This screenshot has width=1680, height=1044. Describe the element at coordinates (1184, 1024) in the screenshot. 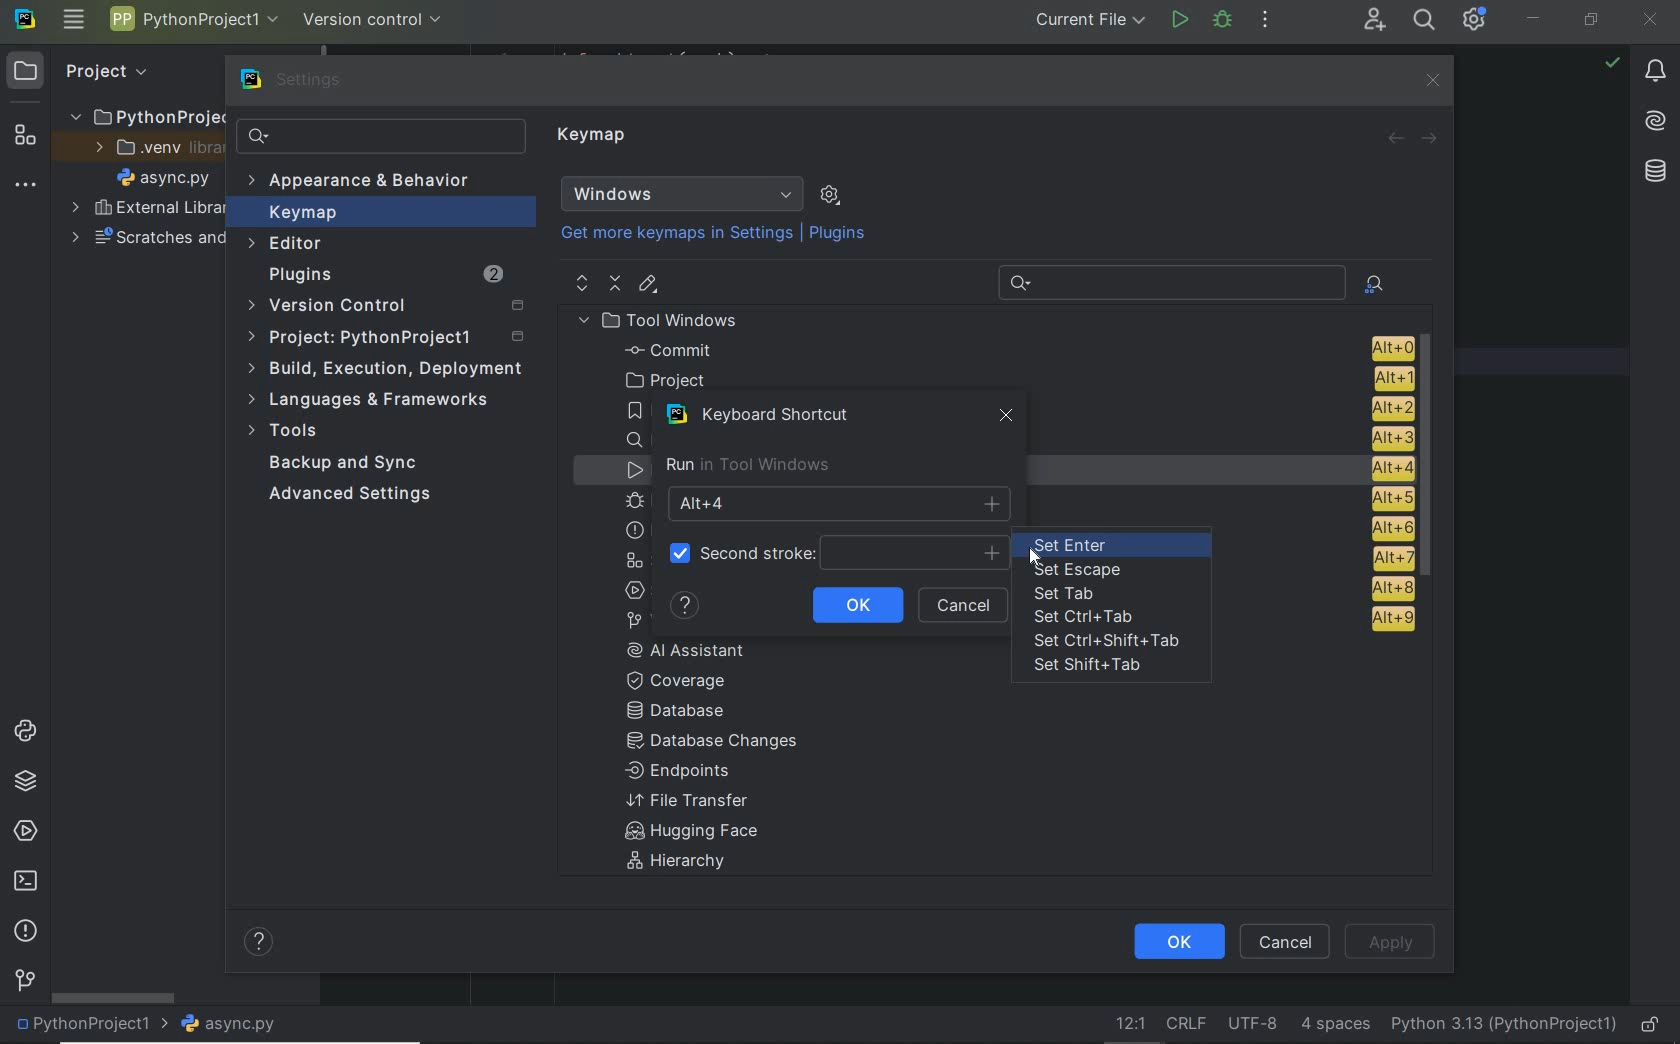

I see `Line separator` at that location.